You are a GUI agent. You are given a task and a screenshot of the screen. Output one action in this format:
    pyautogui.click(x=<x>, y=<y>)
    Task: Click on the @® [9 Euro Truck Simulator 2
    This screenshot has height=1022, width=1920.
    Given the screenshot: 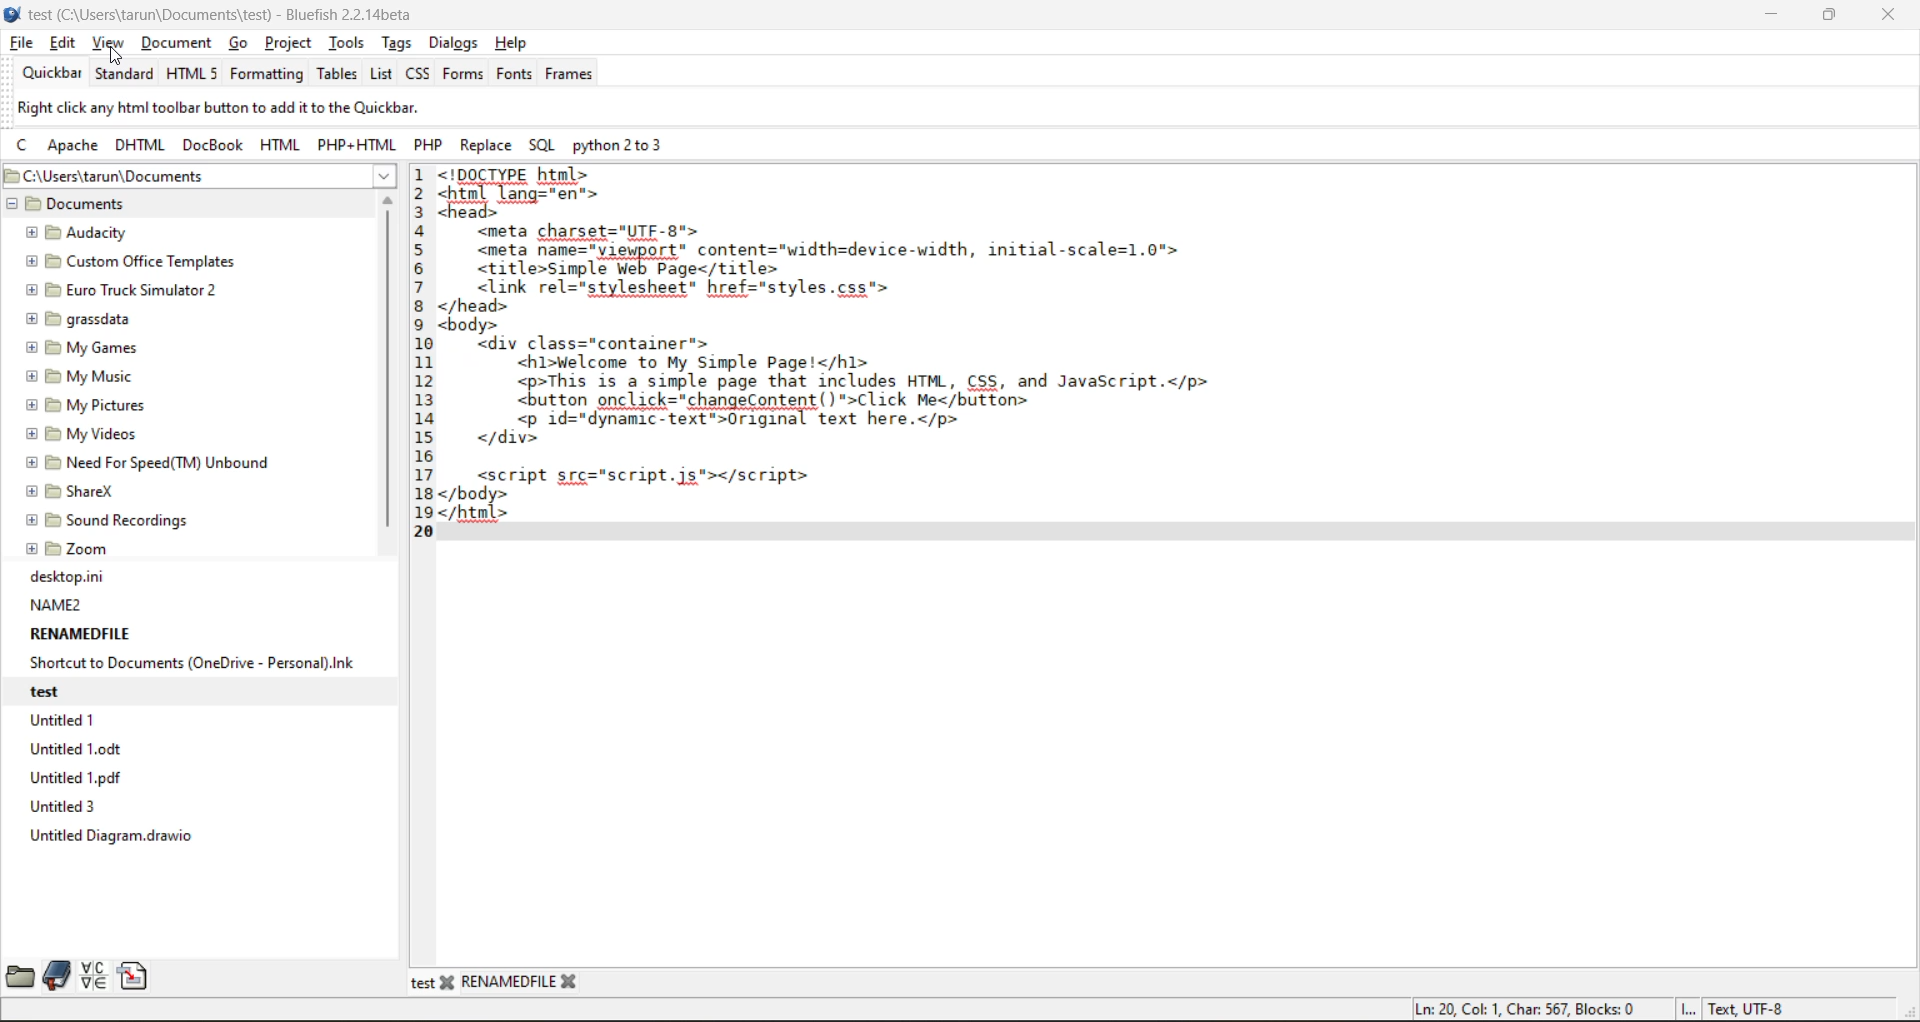 What is the action you would take?
    pyautogui.click(x=120, y=289)
    